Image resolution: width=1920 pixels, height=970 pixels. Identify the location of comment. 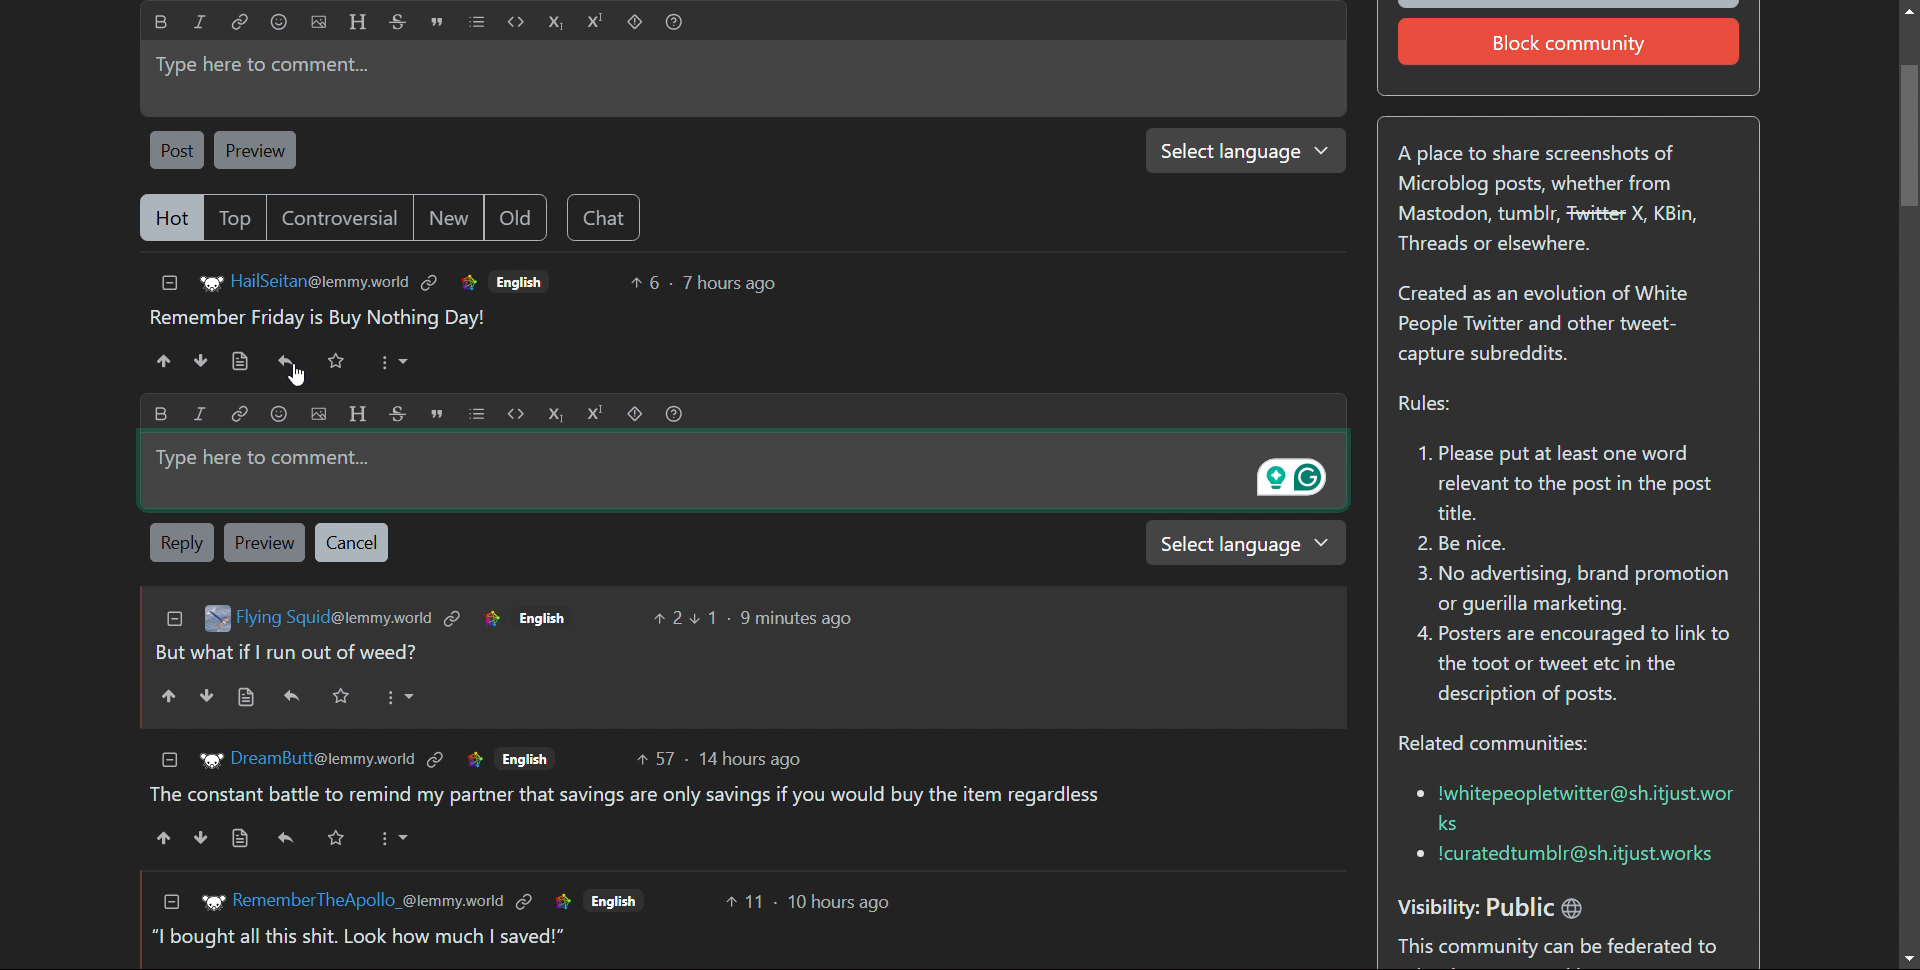
(300, 653).